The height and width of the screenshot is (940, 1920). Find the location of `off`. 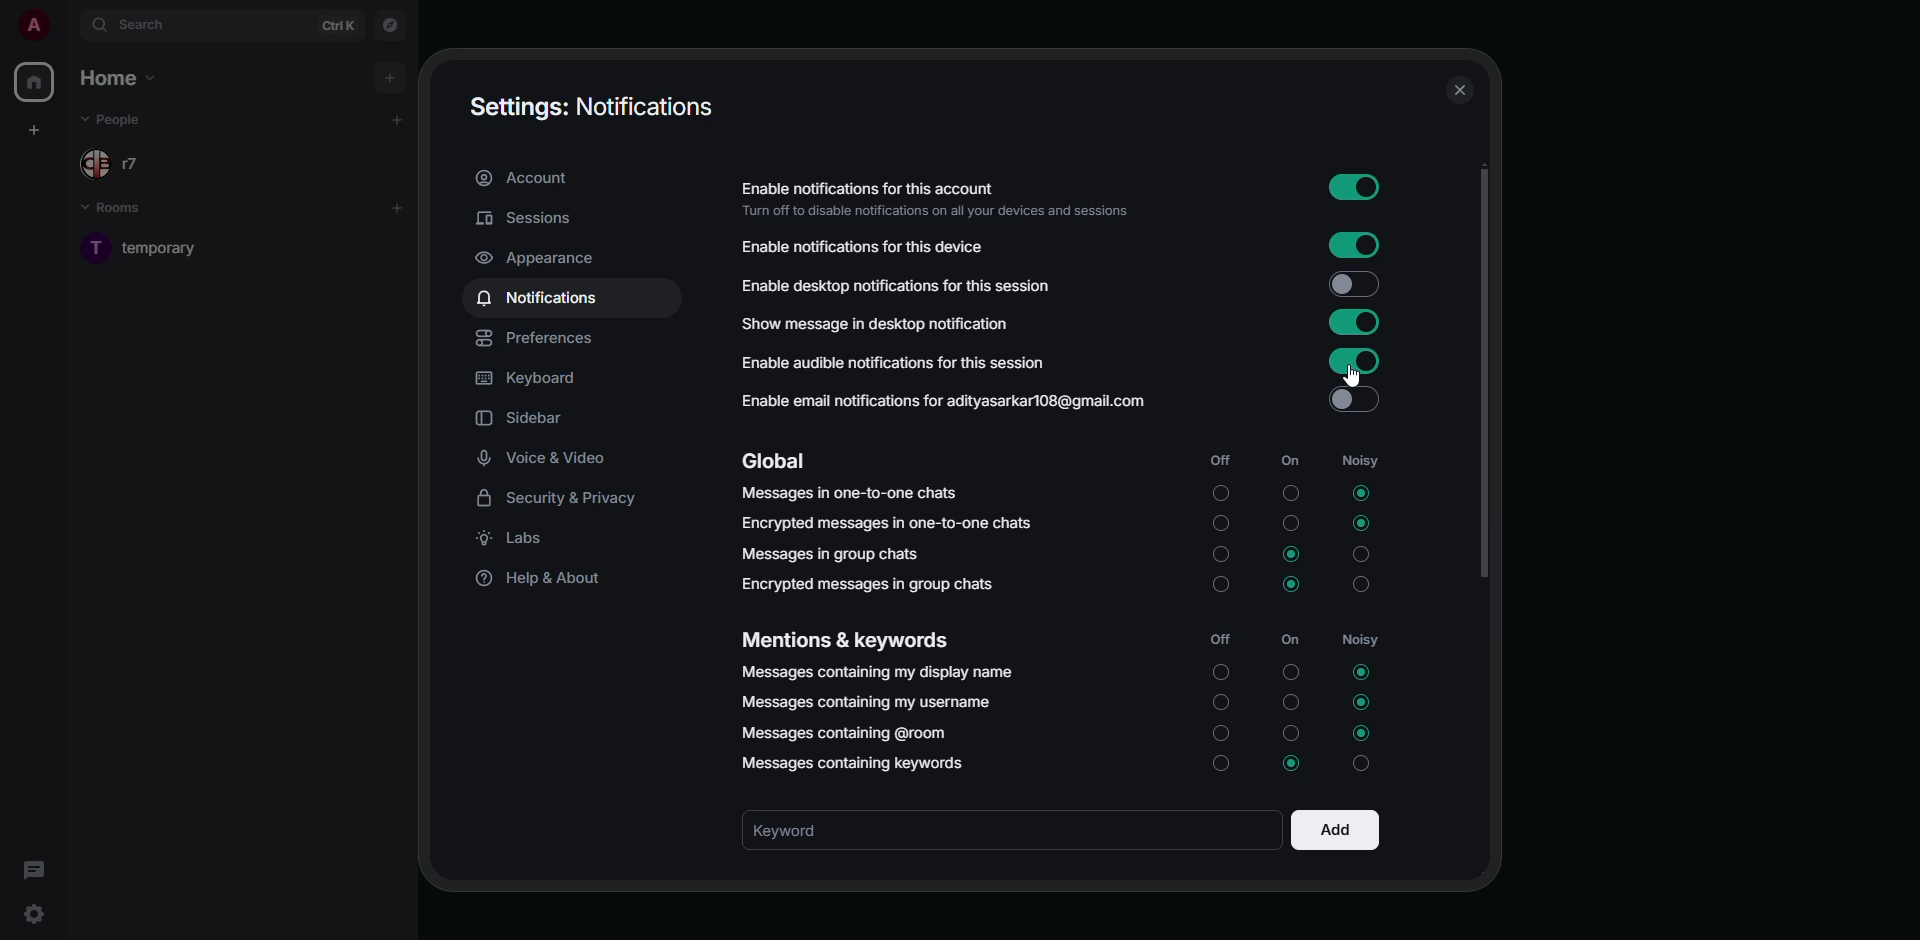

off is located at coordinates (1220, 732).